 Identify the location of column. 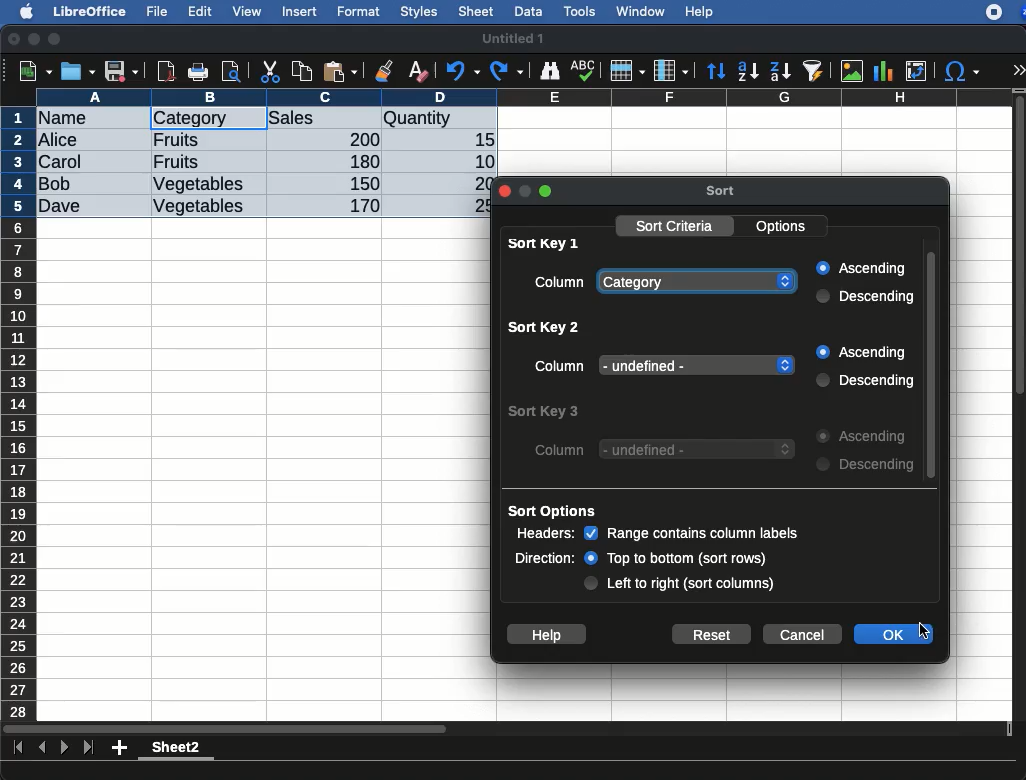
(562, 284).